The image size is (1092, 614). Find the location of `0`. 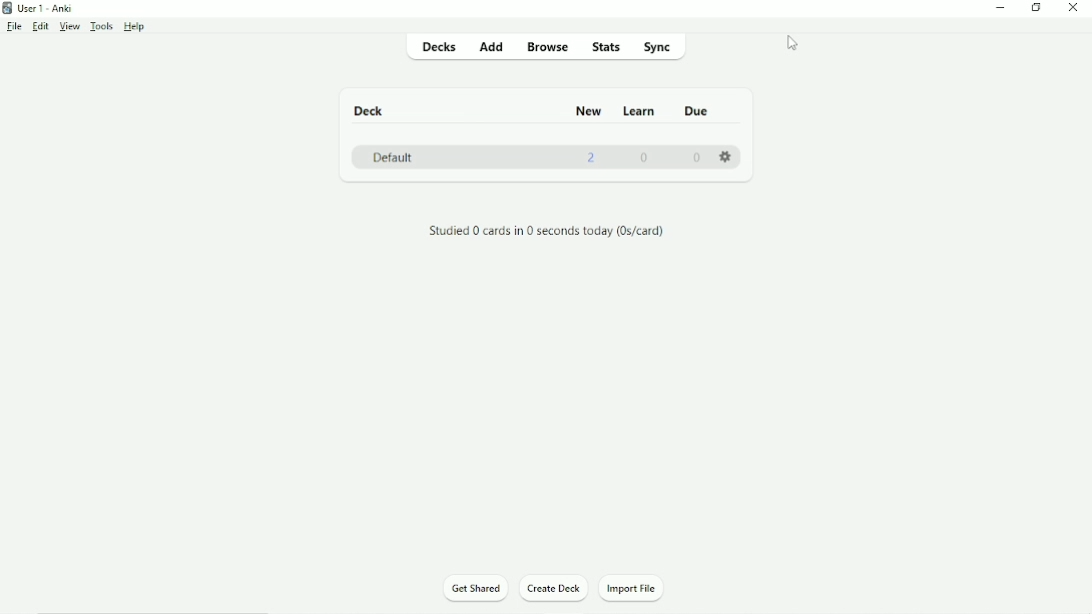

0 is located at coordinates (646, 157).